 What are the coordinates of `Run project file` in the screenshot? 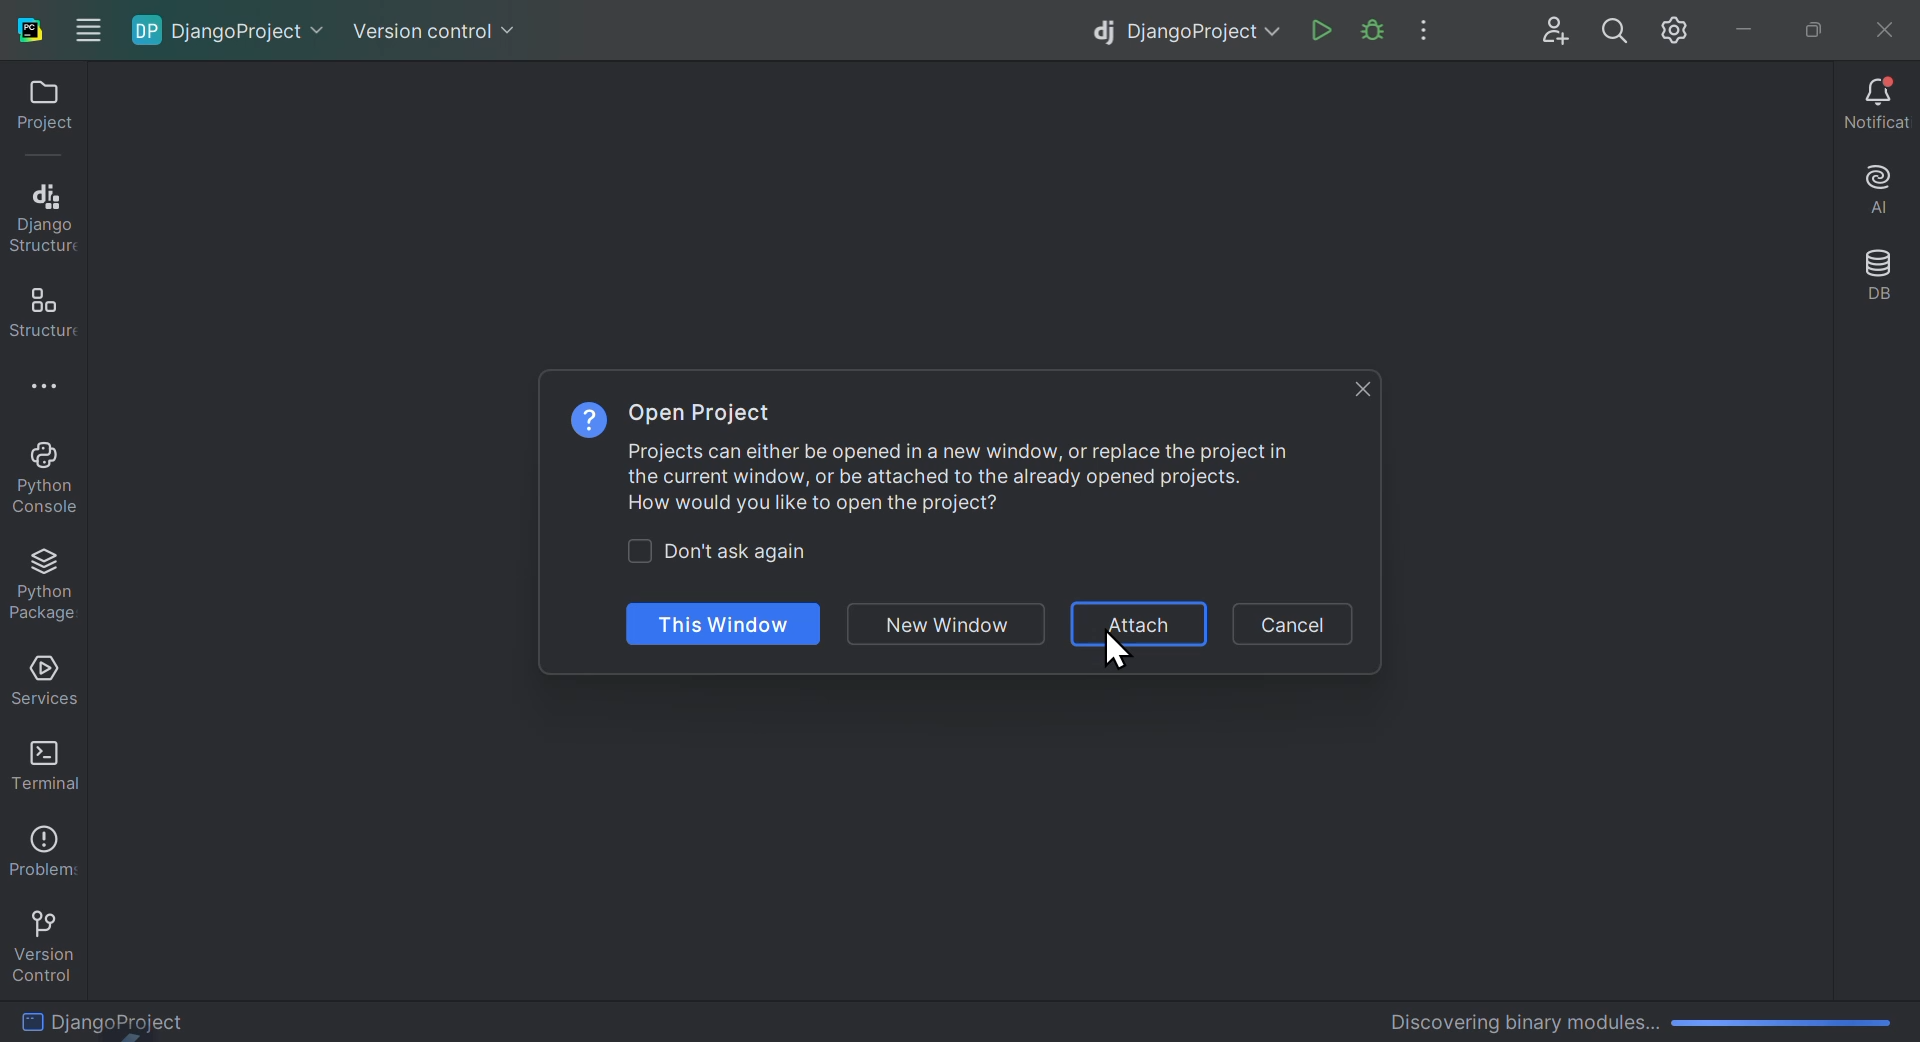 It's located at (1371, 31).